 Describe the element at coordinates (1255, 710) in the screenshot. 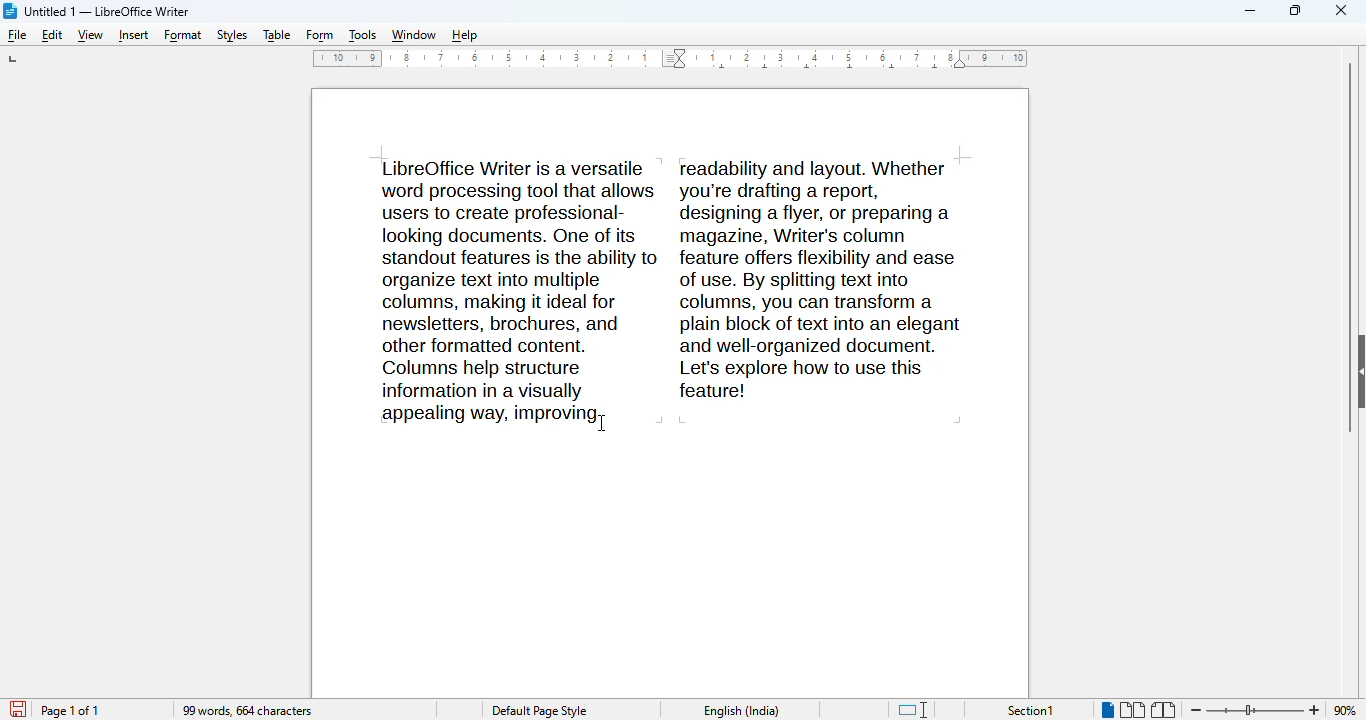

I see `zoom in or zoom out bar` at that location.